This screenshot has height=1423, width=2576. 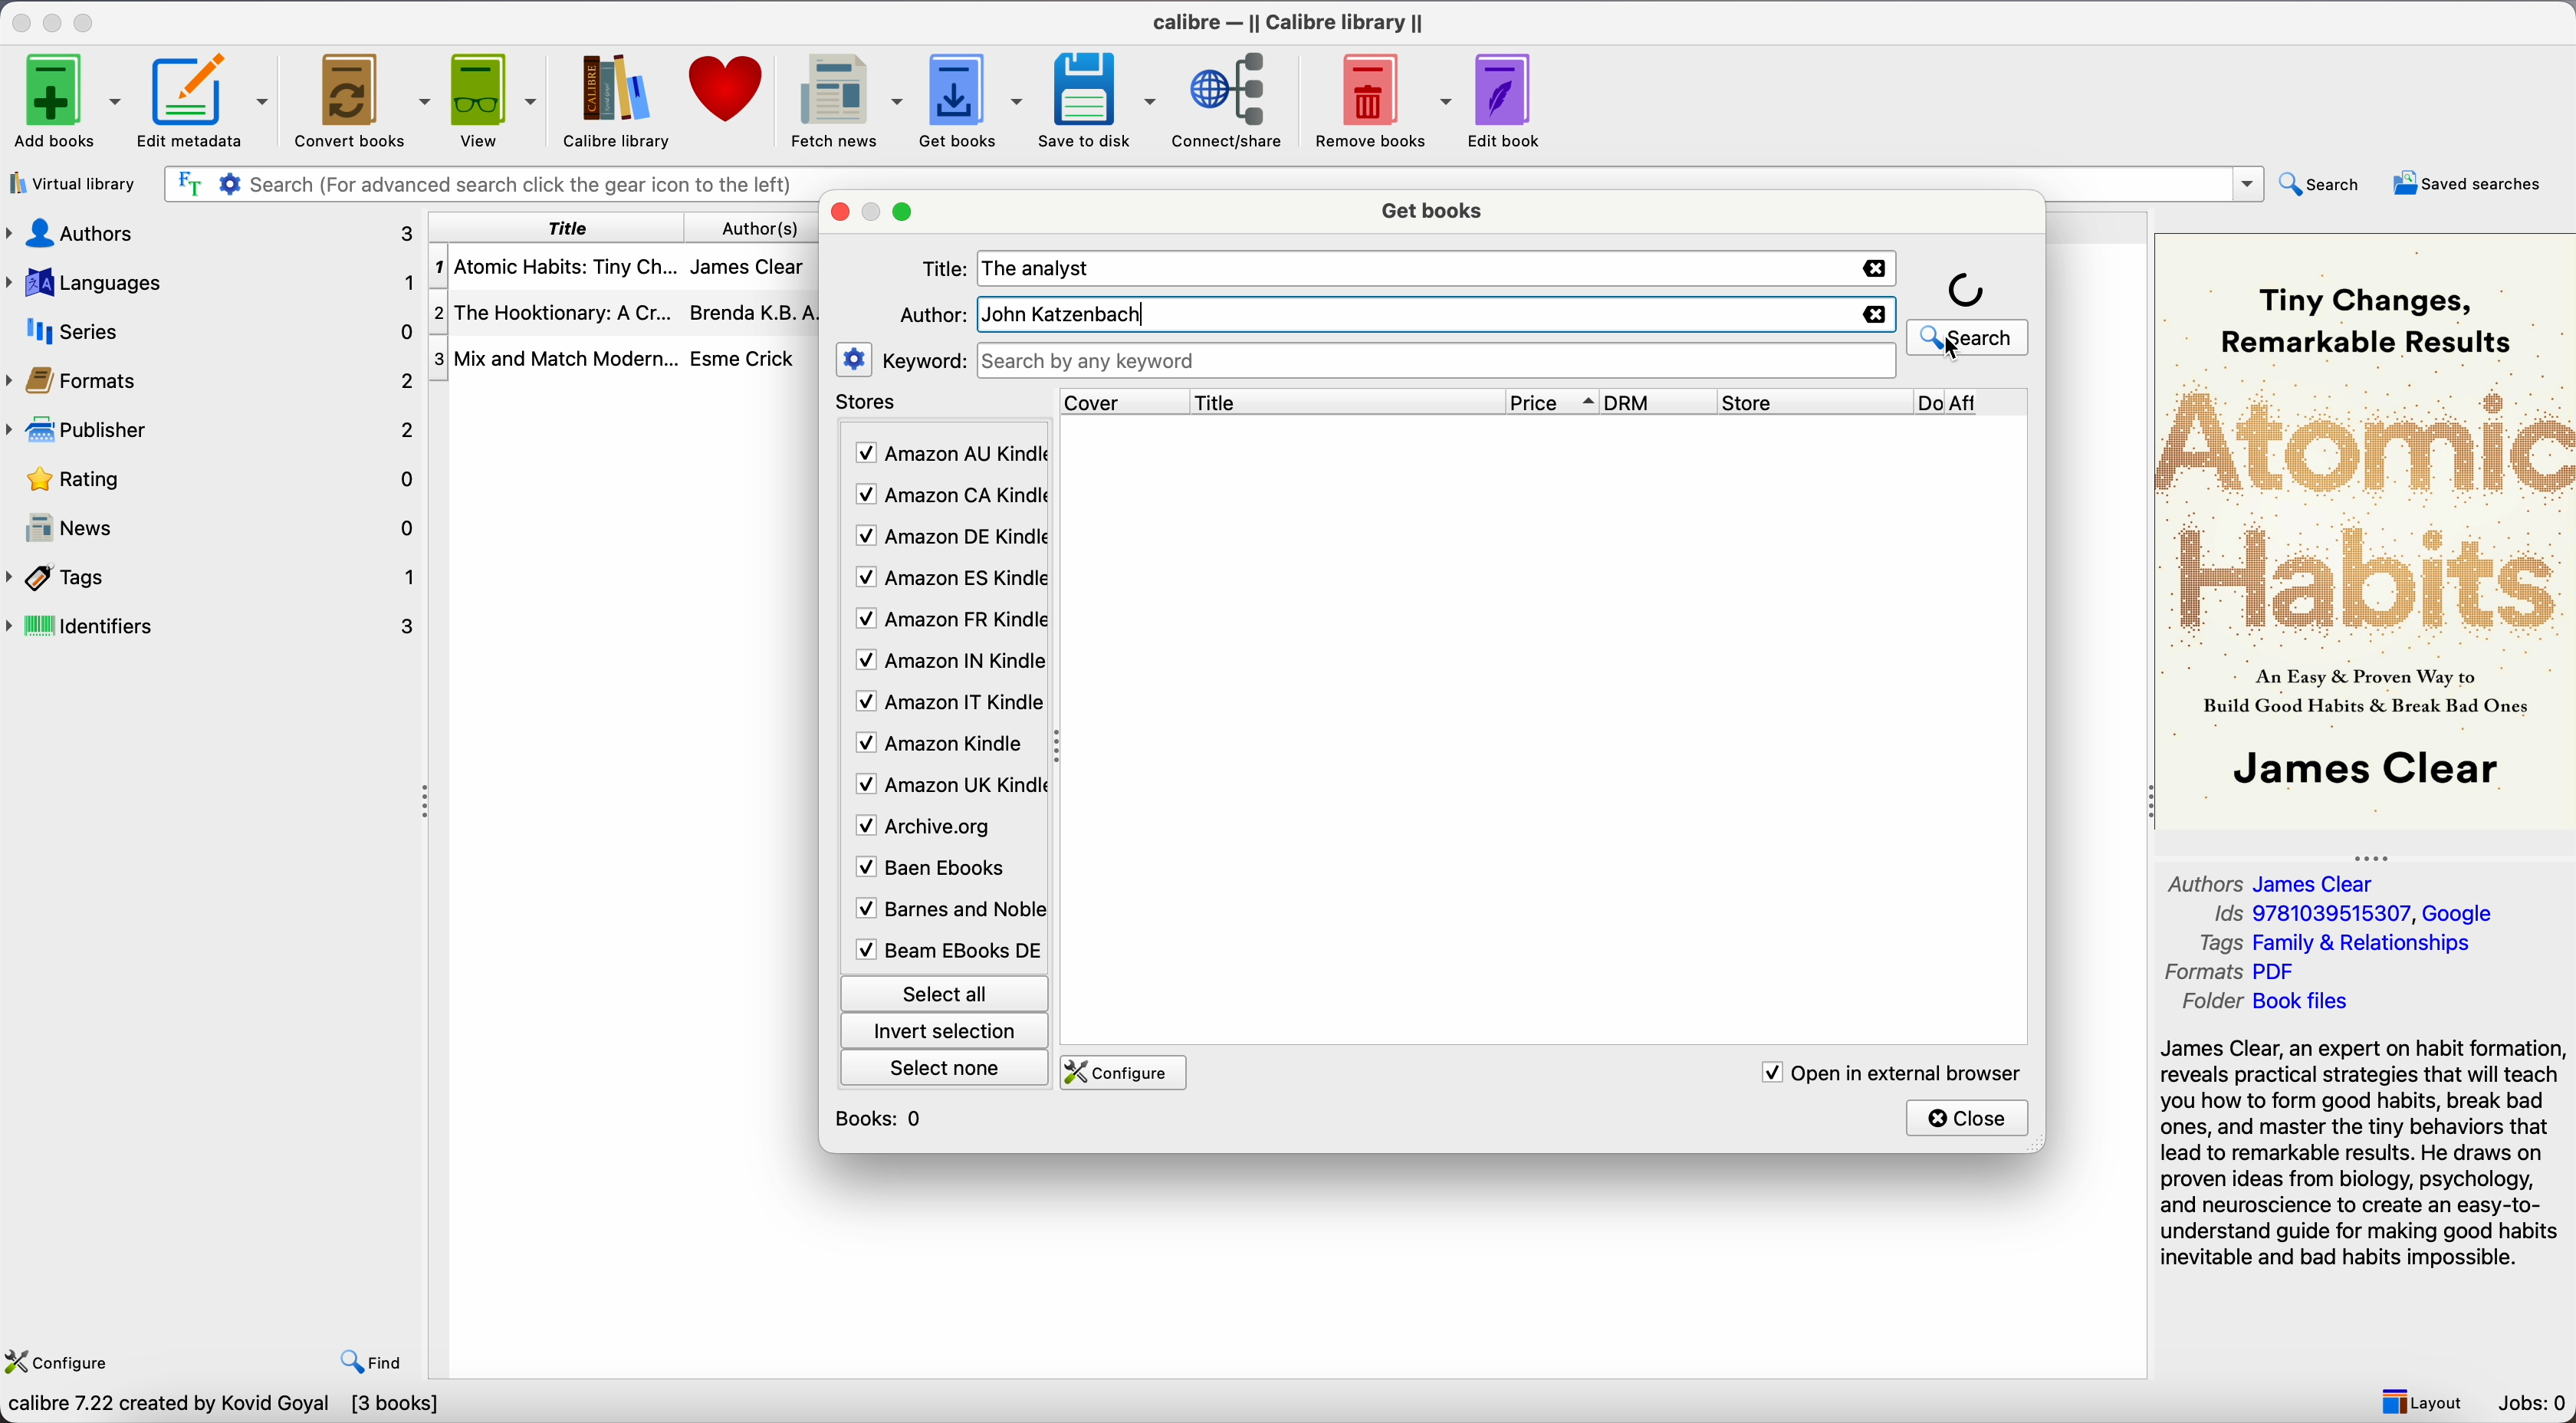 What do you see at coordinates (1207, 180) in the screenshot?
I see `search bar` at bounding box center [1207, 180].